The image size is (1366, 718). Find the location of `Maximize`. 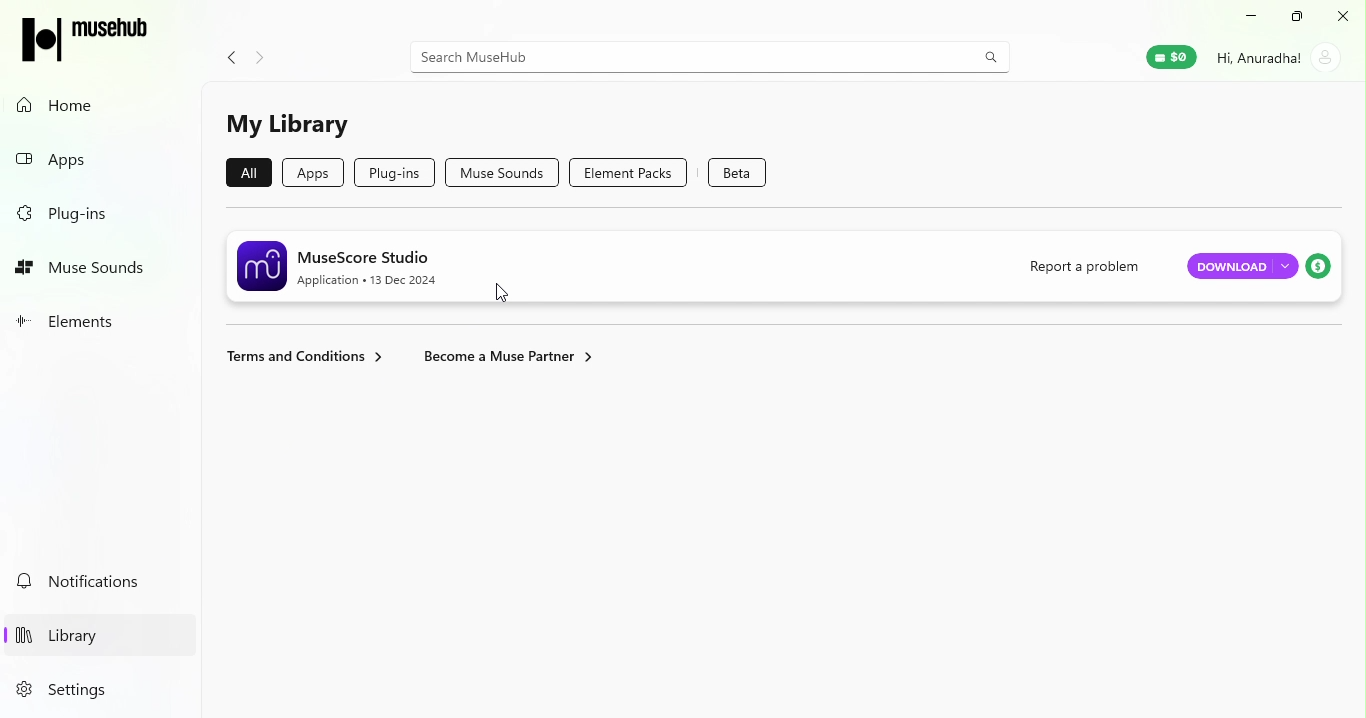

Maximize is located at coordinates (1300, 17).